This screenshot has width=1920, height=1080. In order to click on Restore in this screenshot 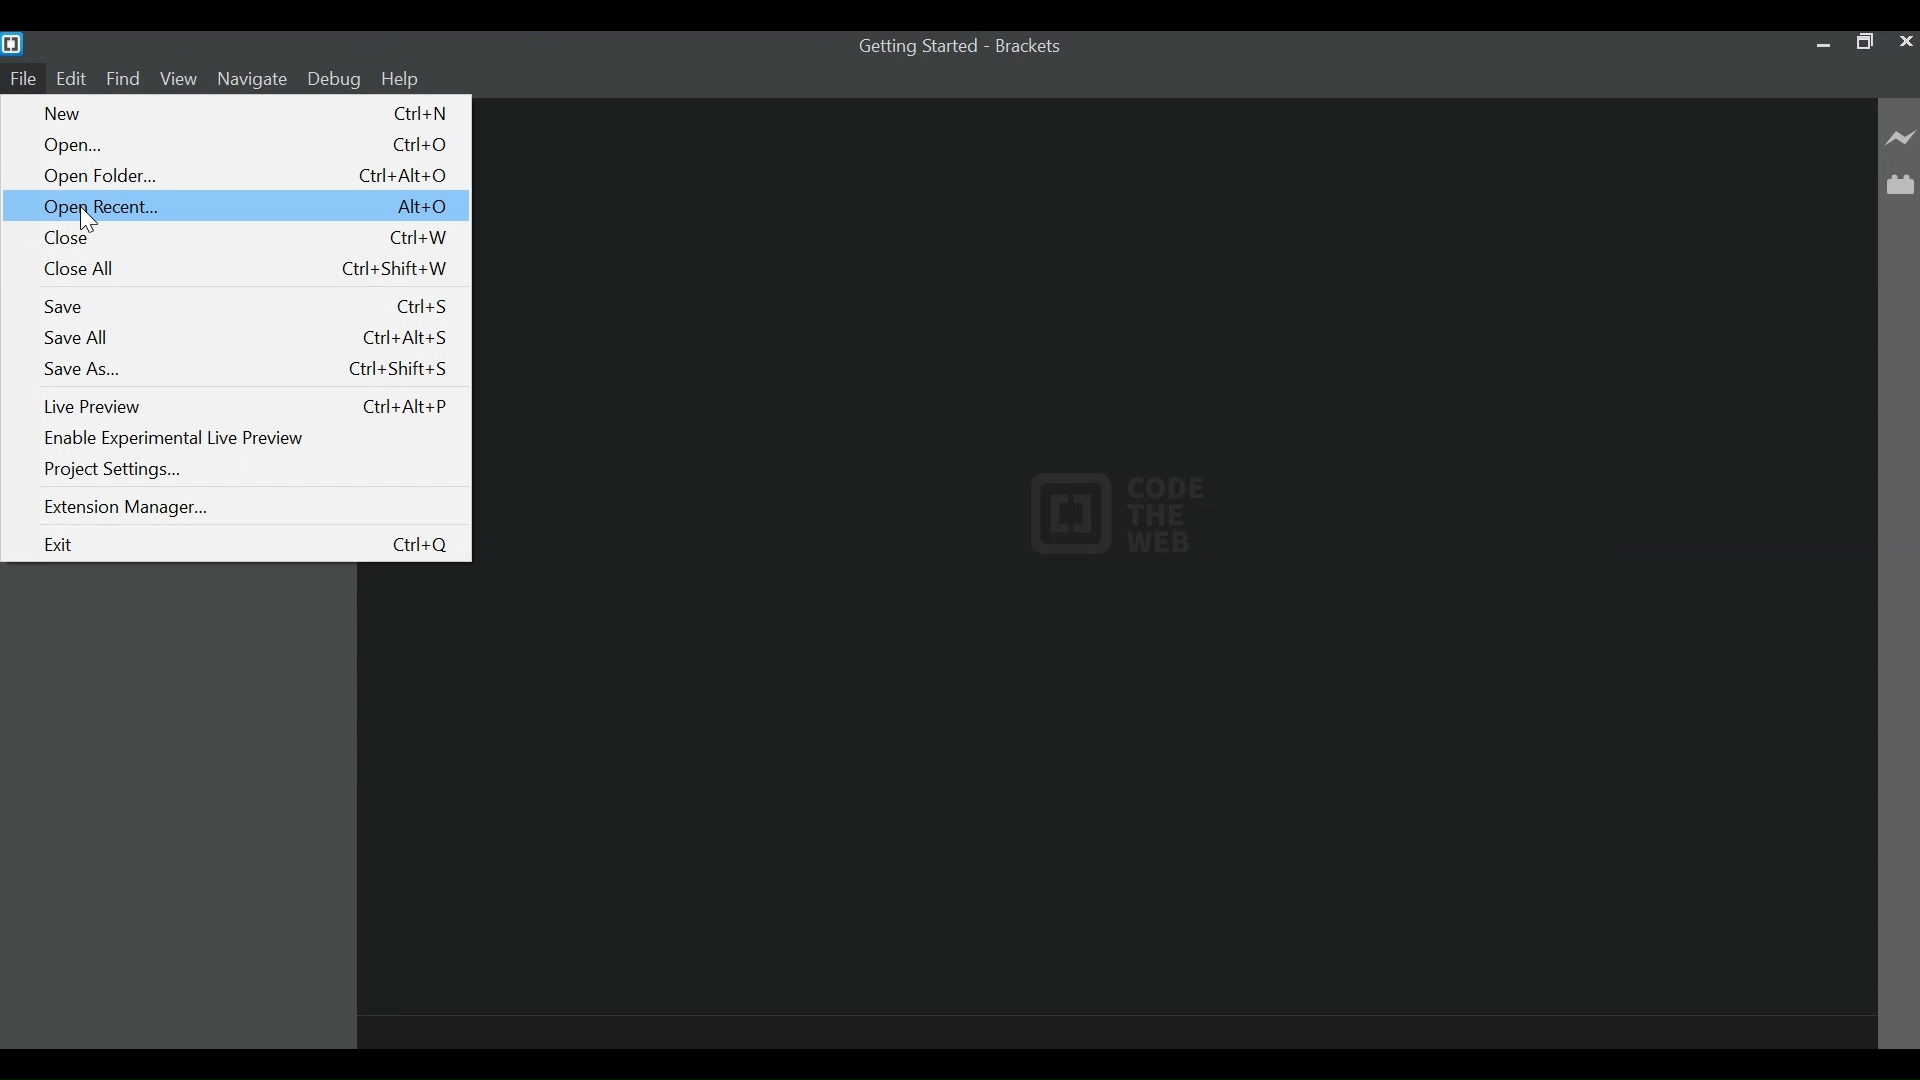, I will do `click(1861, 41)`.